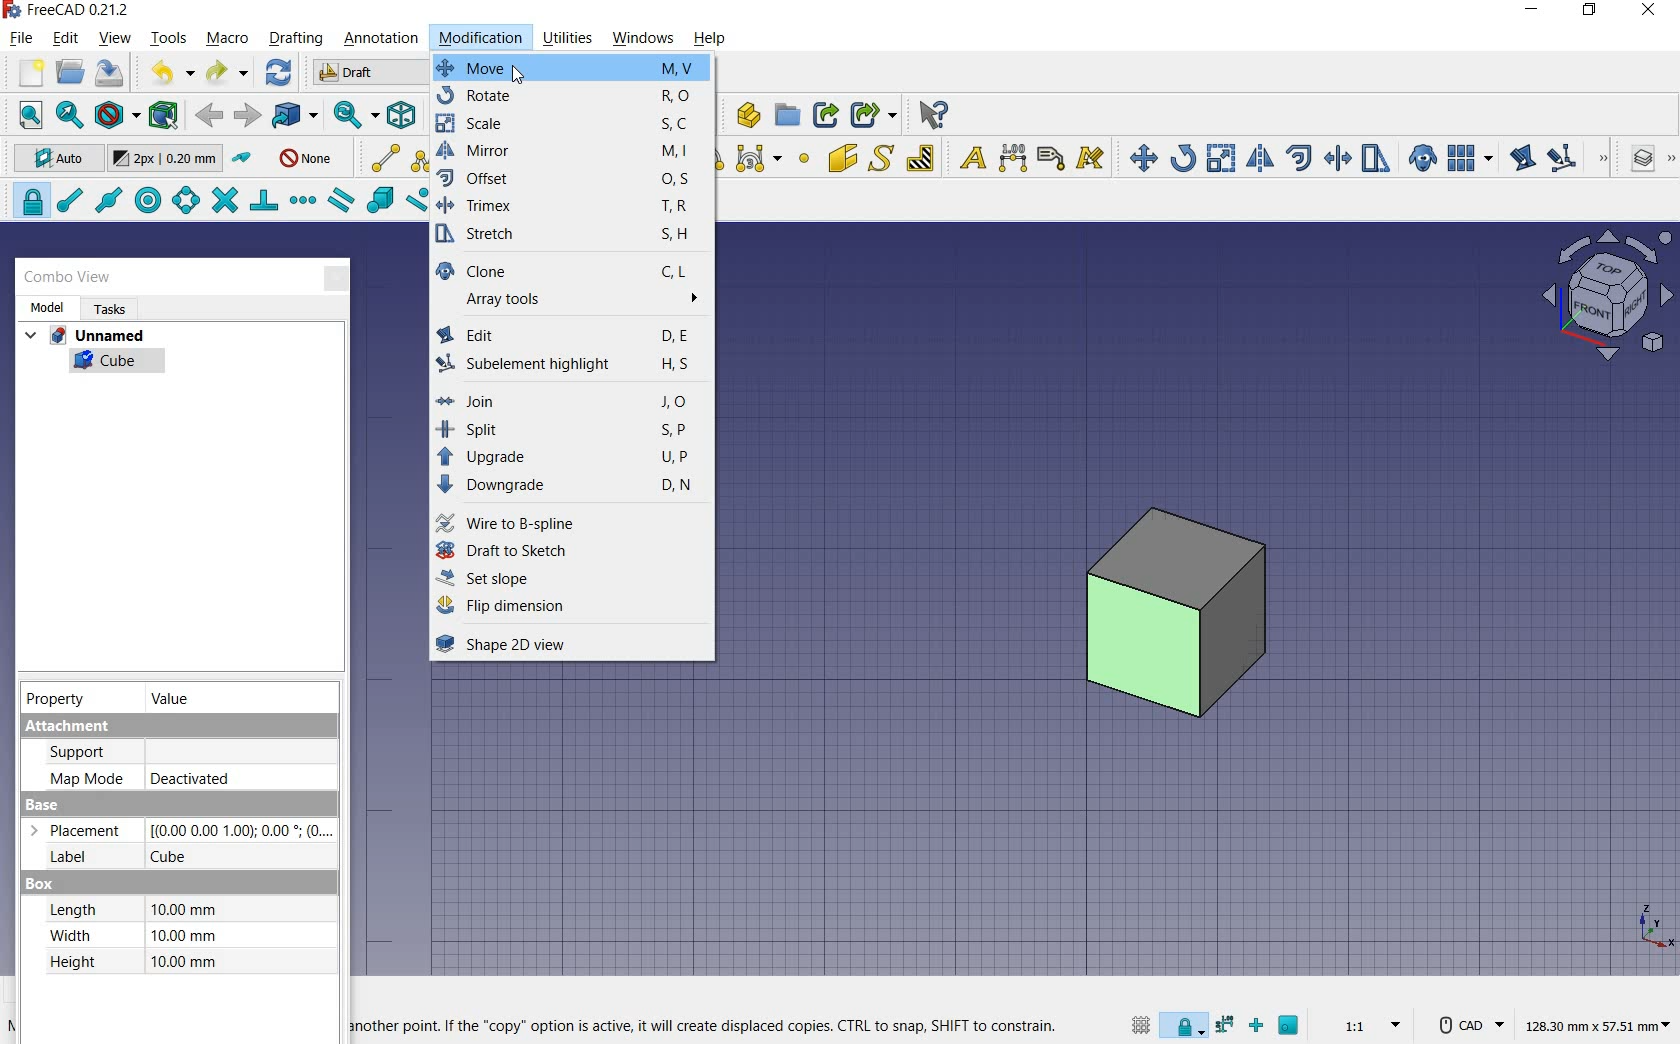 This screenshot has height=1044, width=1680. What do you see at coordinates (294, 116) in the screenshot?
I see `go to linked objects` at bounding box center [294, 116].